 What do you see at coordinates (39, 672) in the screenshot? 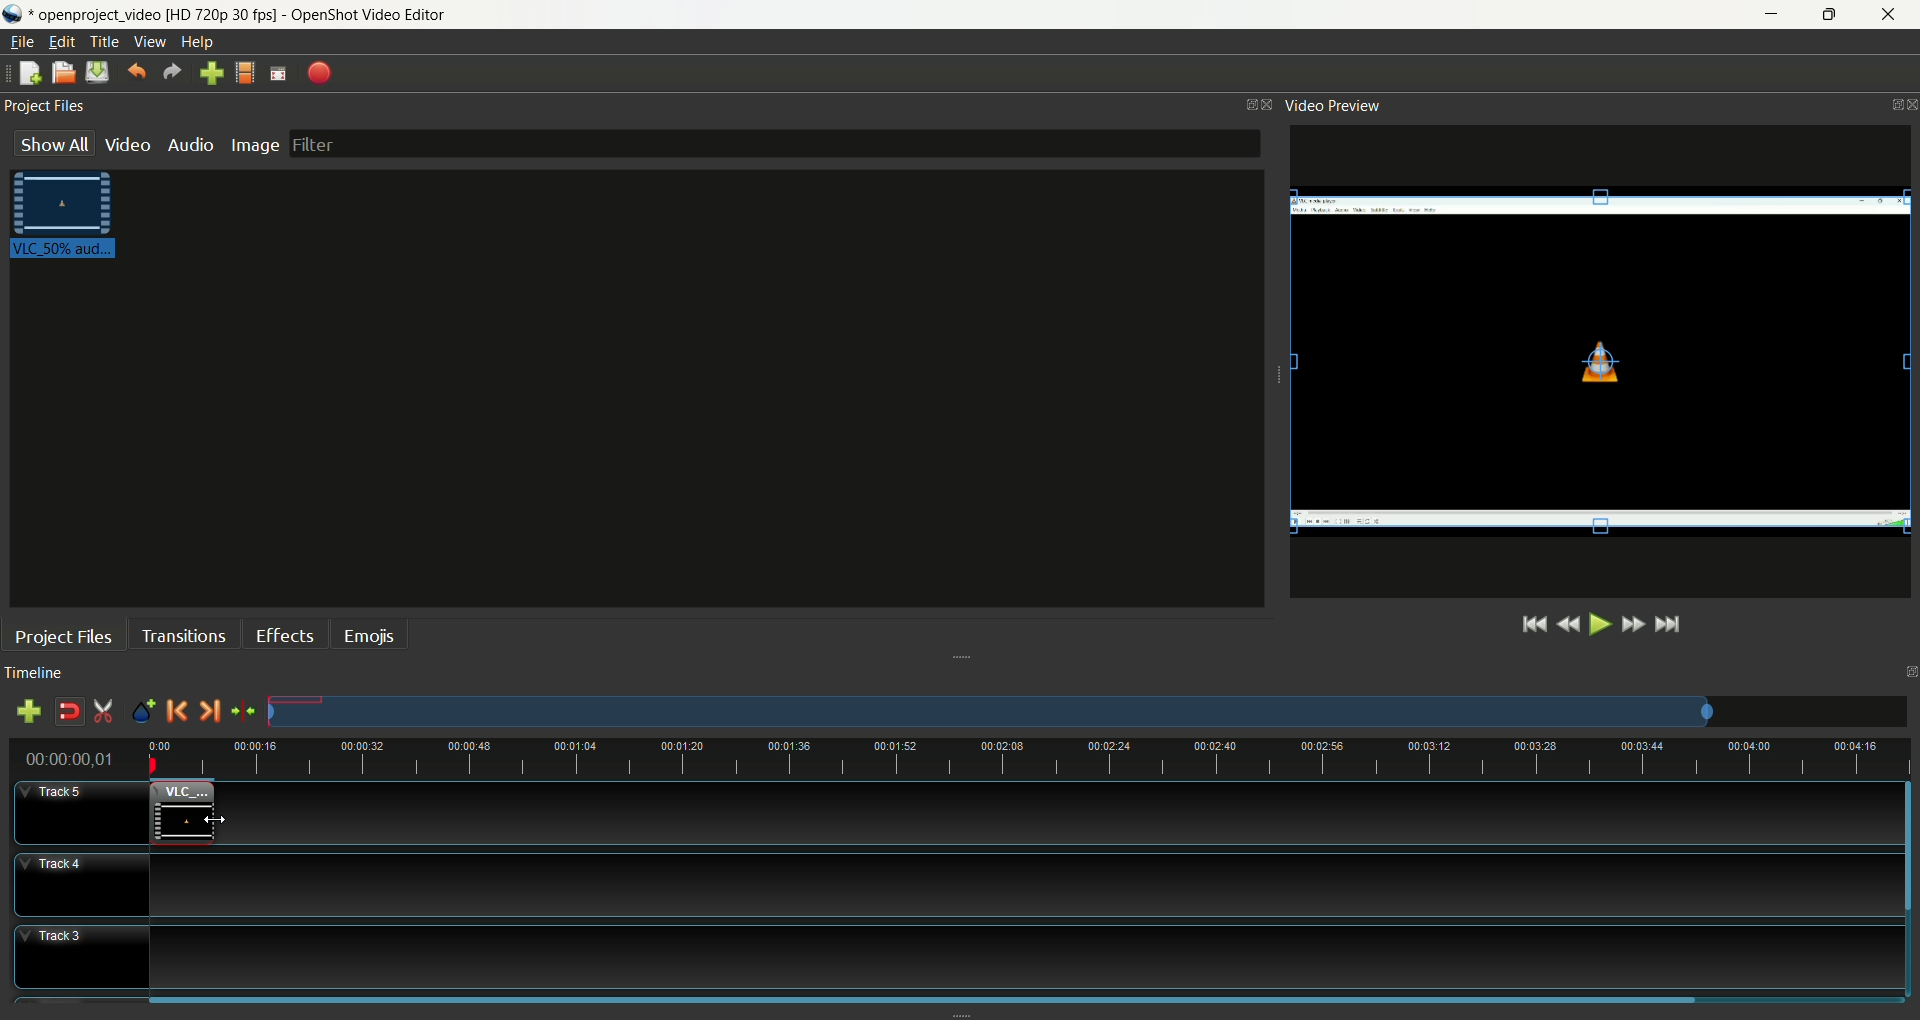
I see `timeline` at bounding box center [39, 672].